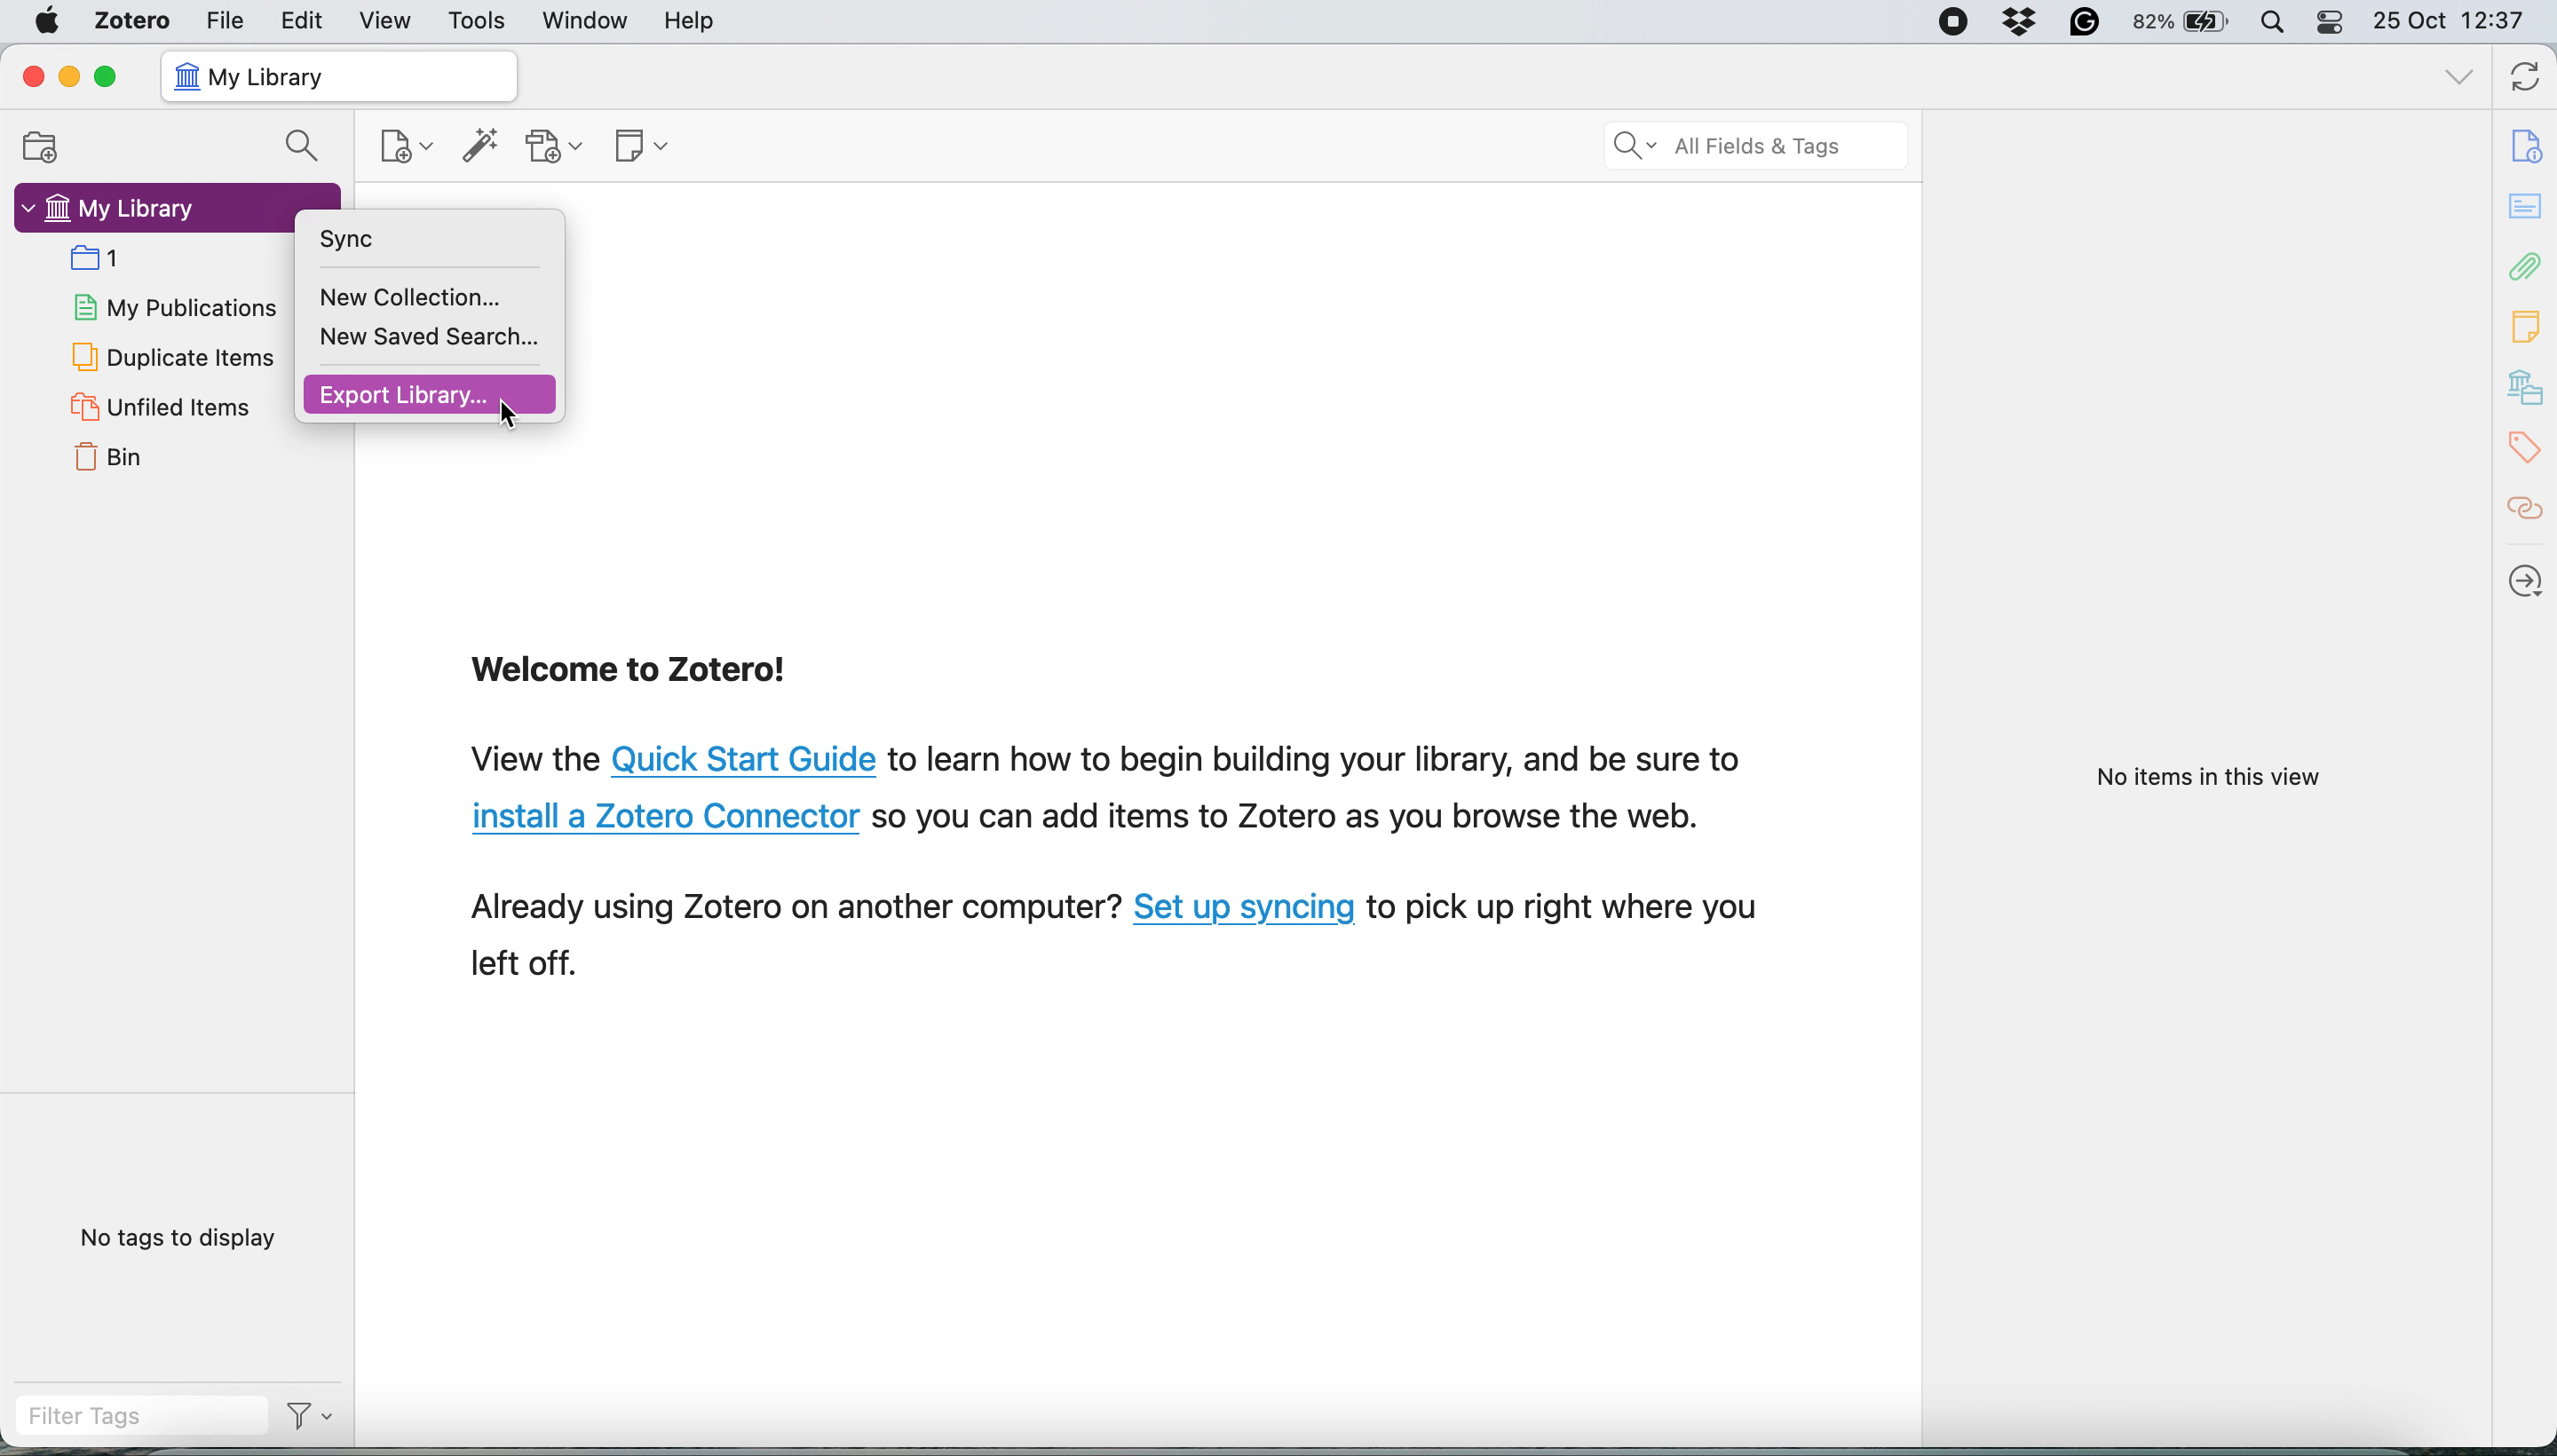  I want to click on Screen Recorder, so click(1950, 21).